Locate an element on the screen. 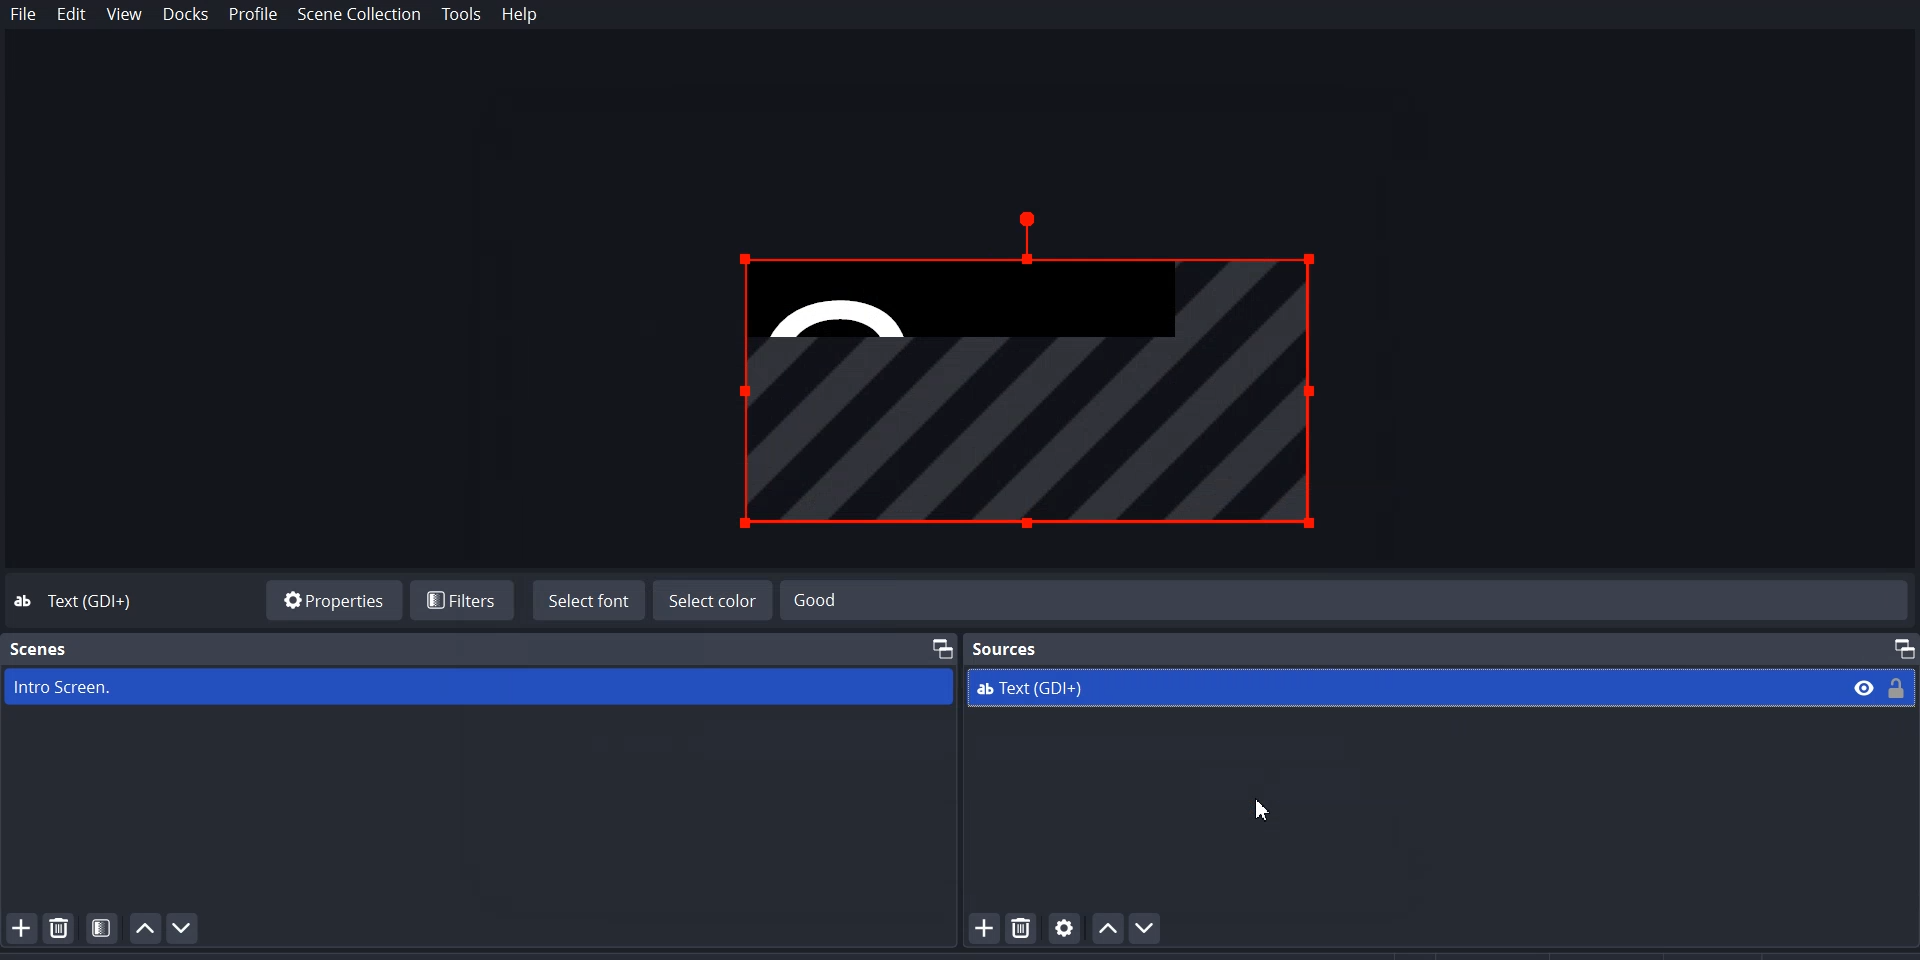 Image resolution: width=1920 pixels, height=960 pixels. Filters is located at coordinates (459, 600).